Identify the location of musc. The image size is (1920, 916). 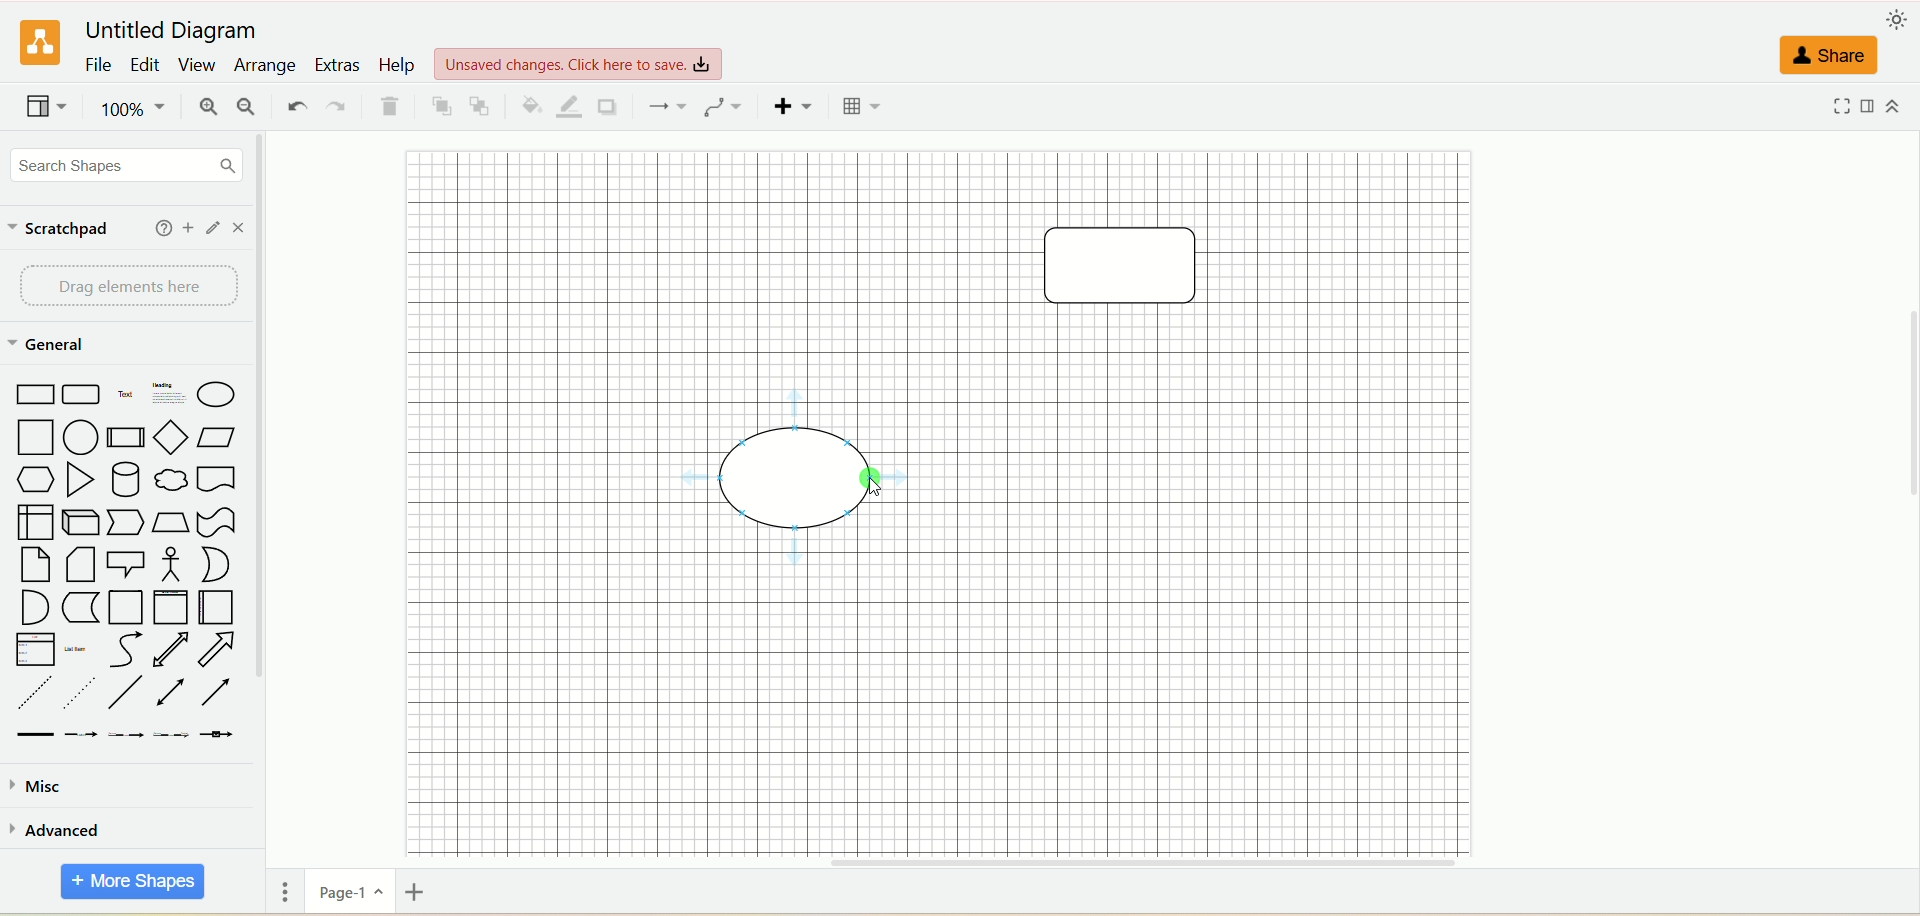
(34, 785).